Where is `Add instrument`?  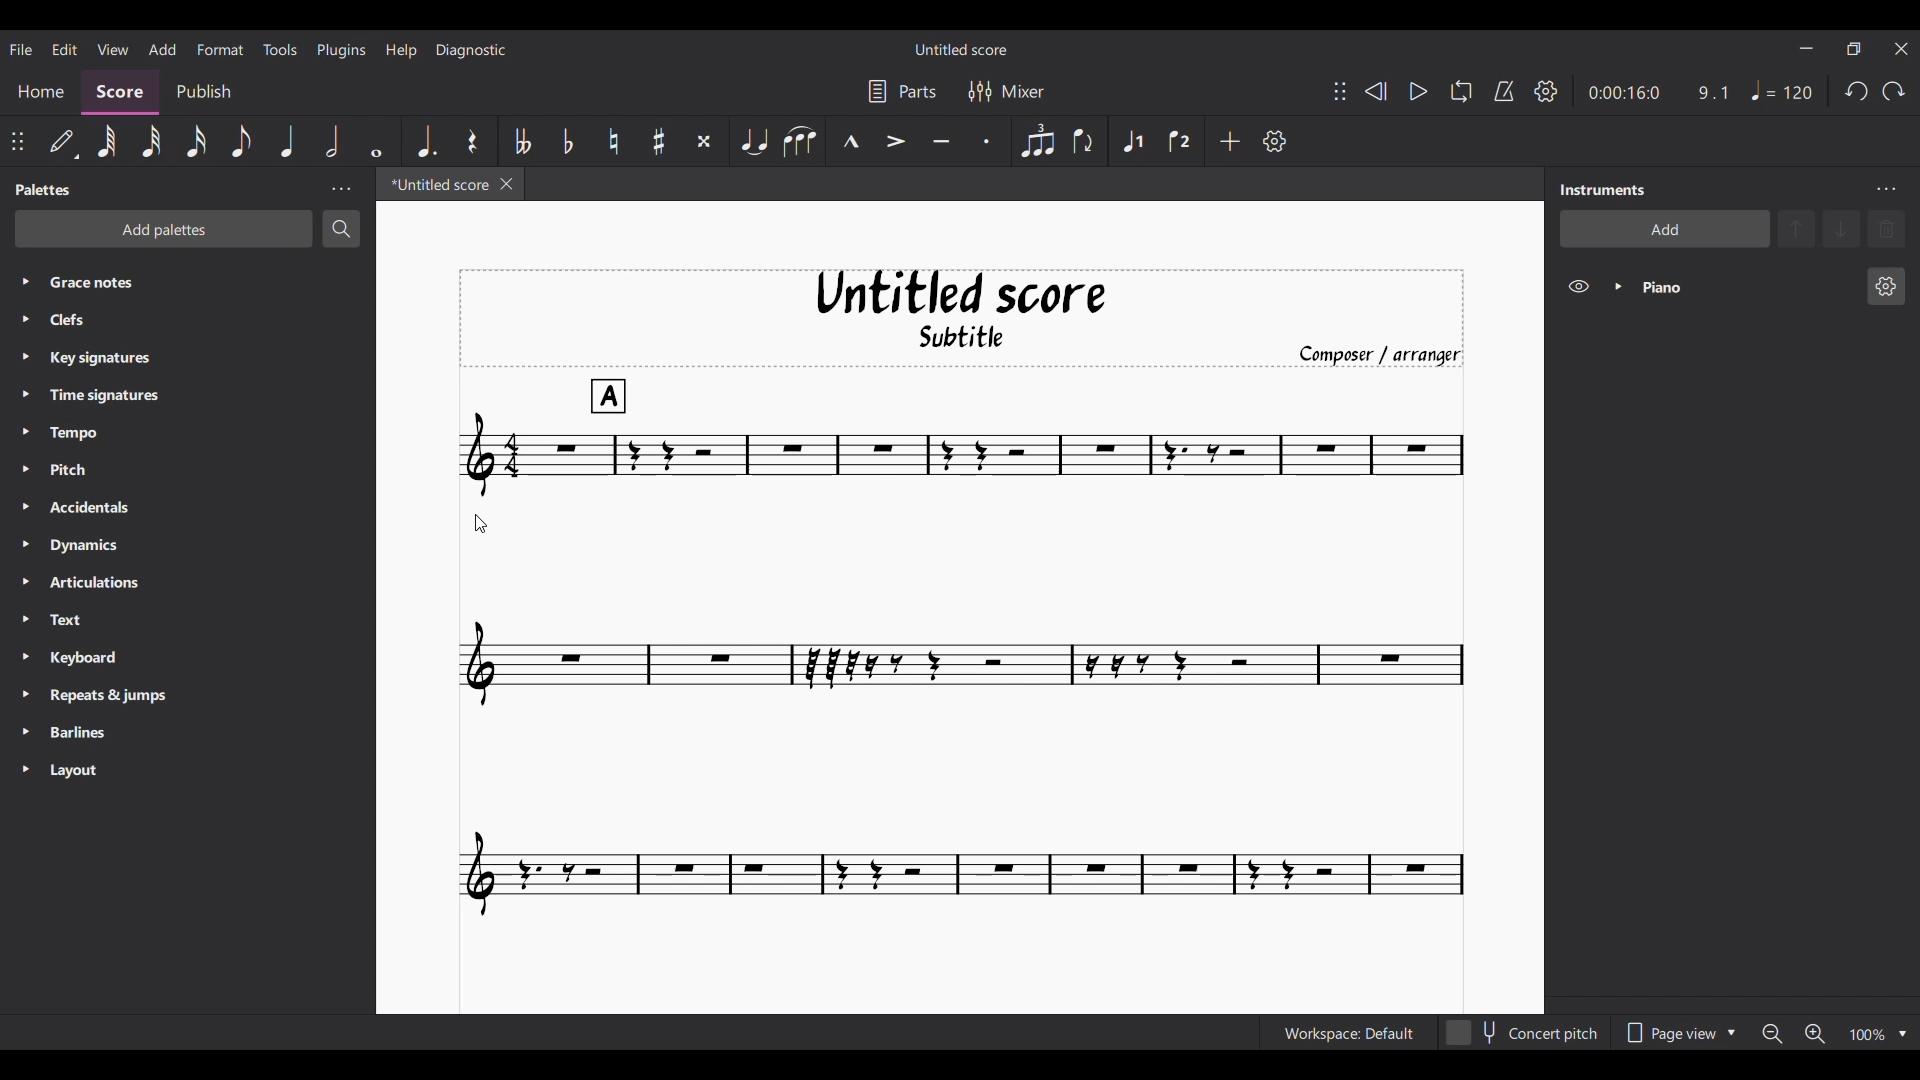 Add instrument is located at coordinates (1665, 229).